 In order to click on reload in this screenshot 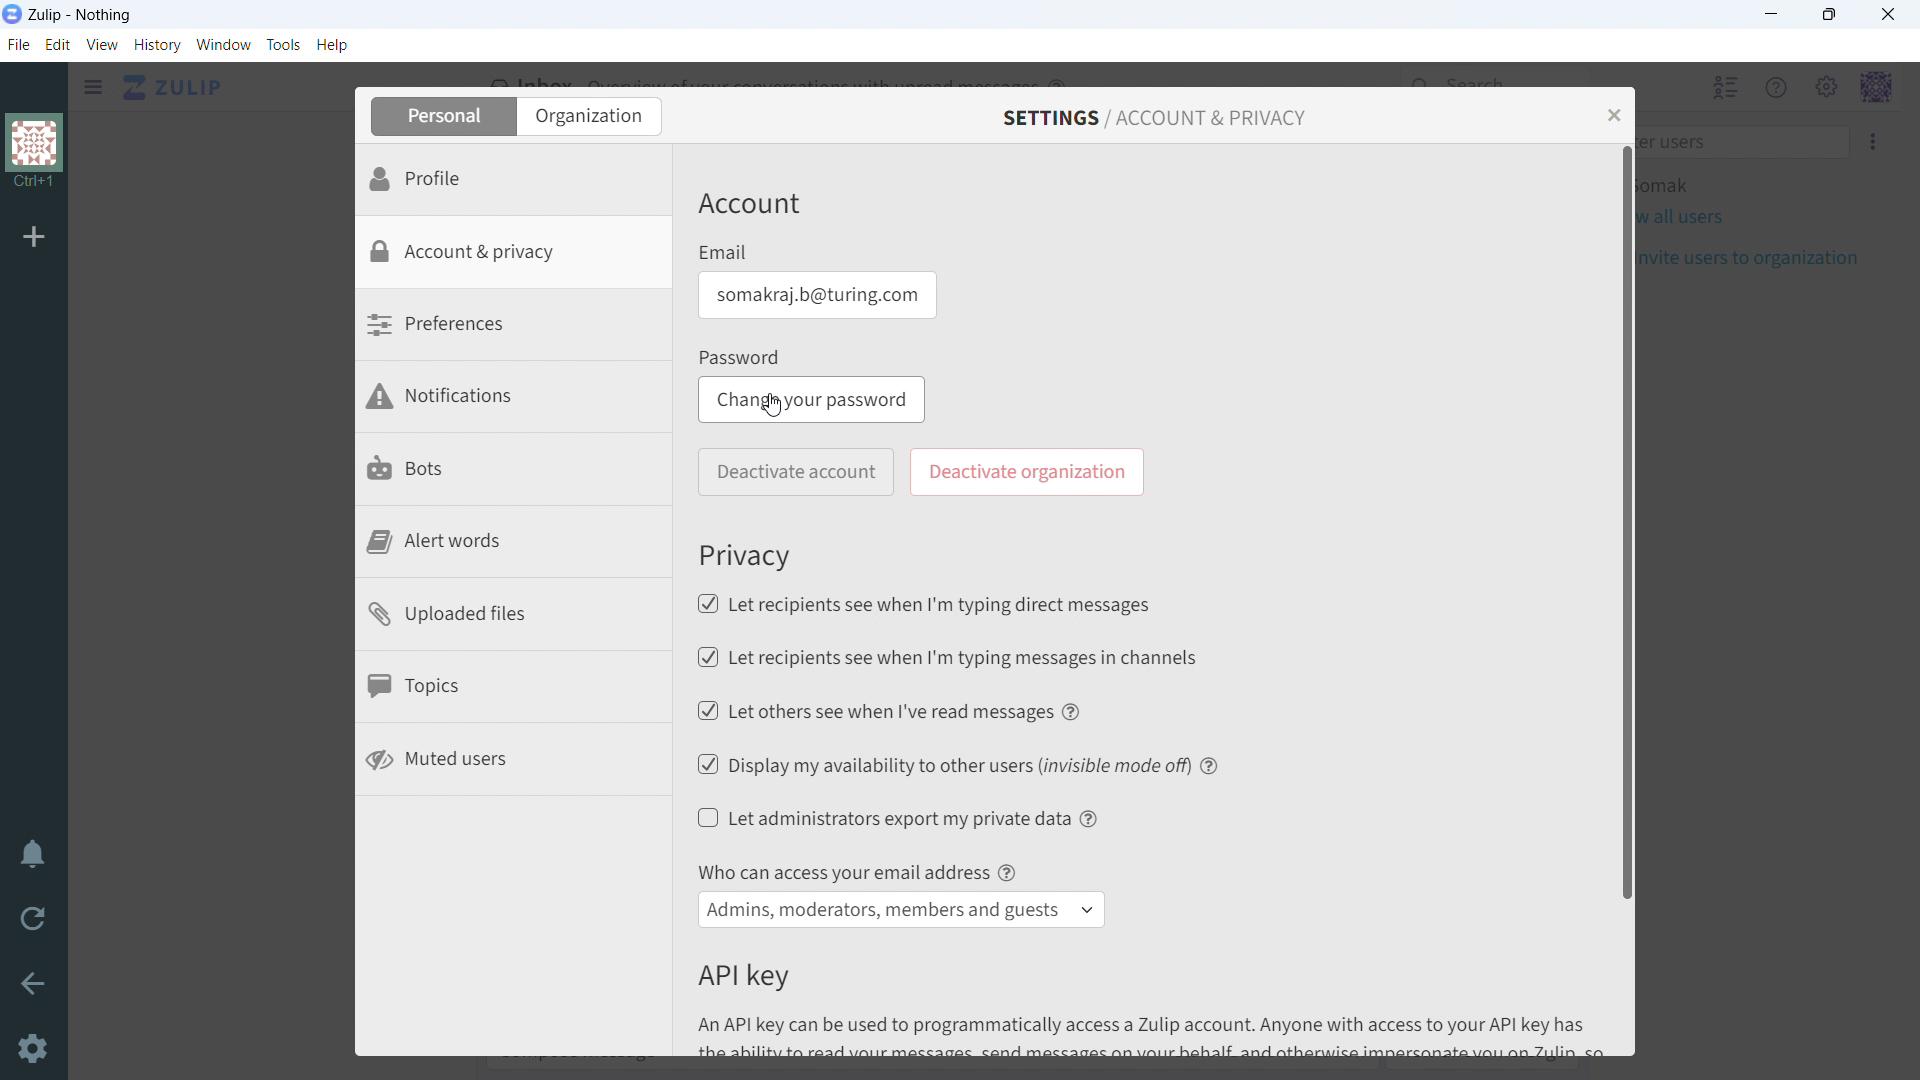, I will do `click(32, 917)`.